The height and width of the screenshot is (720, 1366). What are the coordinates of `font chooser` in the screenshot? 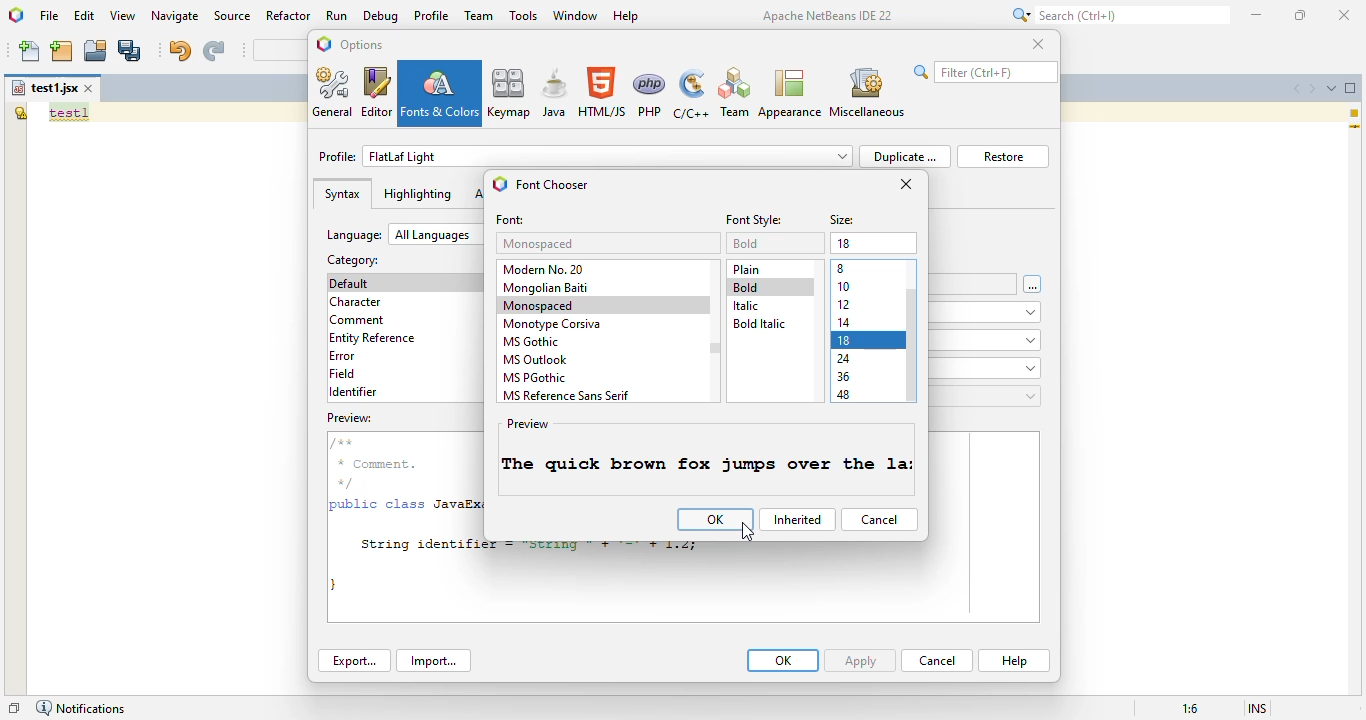 It's located at (552, 185).